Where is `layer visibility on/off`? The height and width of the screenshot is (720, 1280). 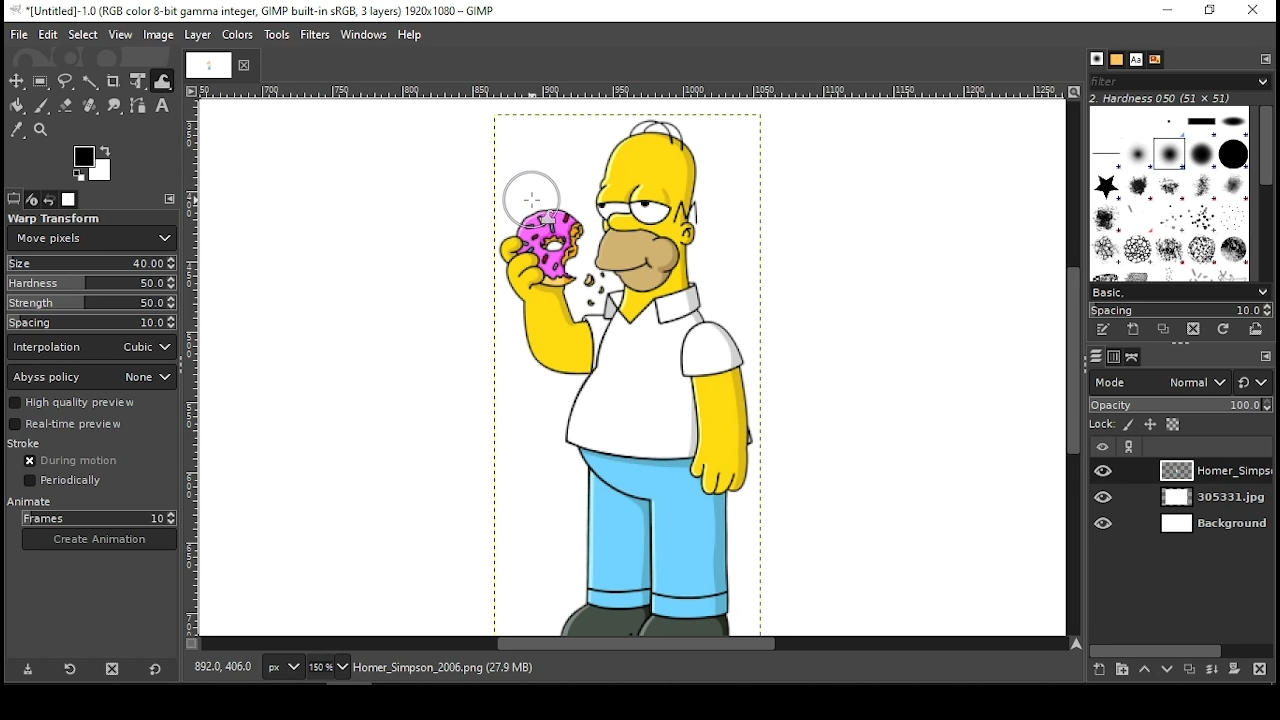
layer visibility on/off is located at coordinates (1104, 525).